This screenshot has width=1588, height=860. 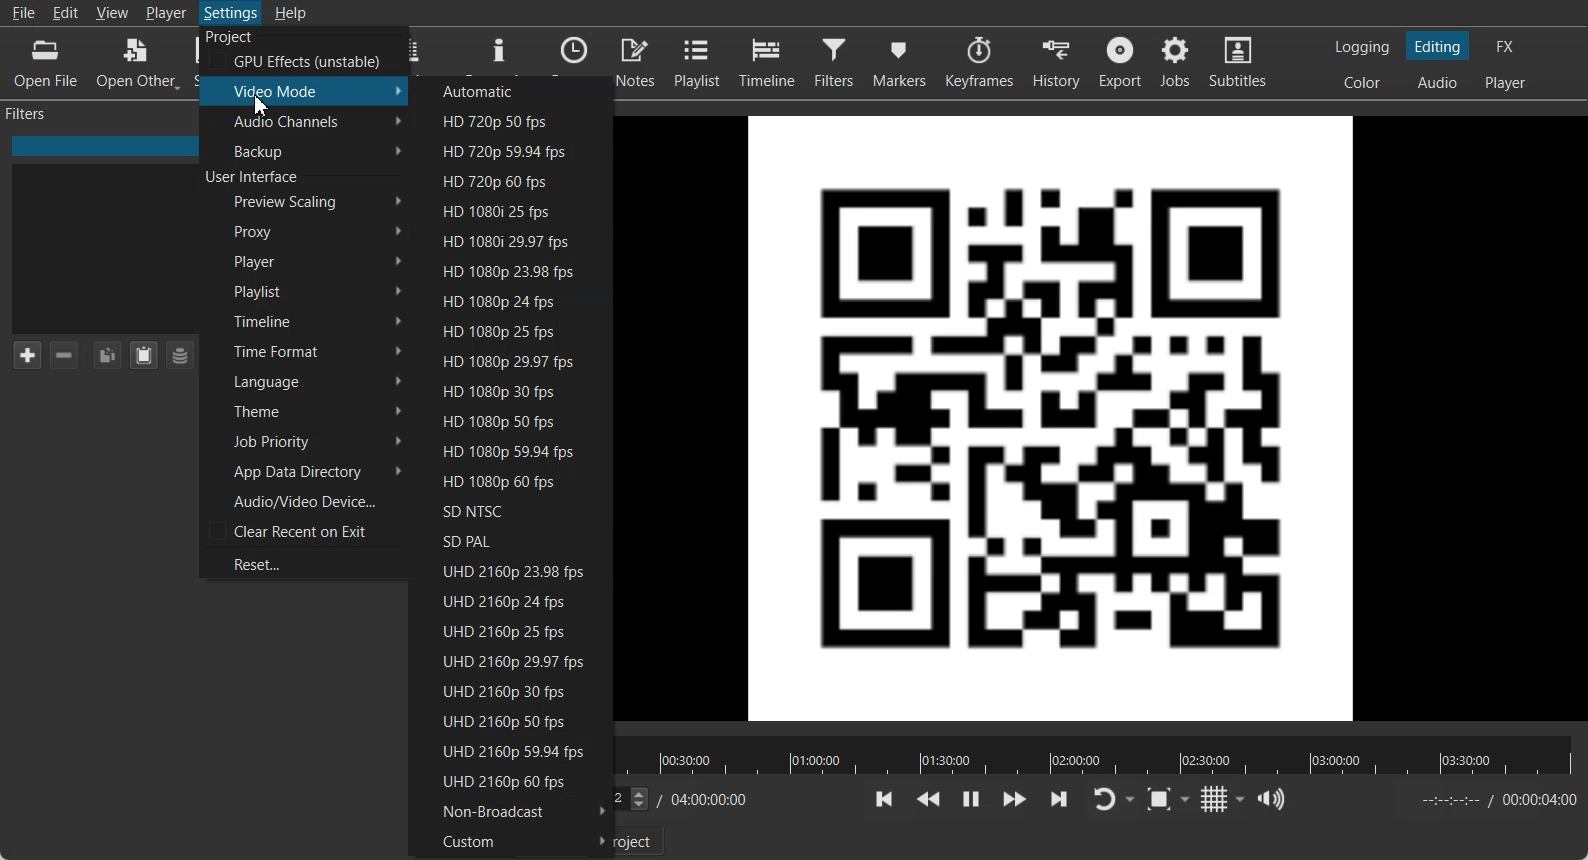 I want to click on HD 1080p 60 fps, so click(x=501, y=481).